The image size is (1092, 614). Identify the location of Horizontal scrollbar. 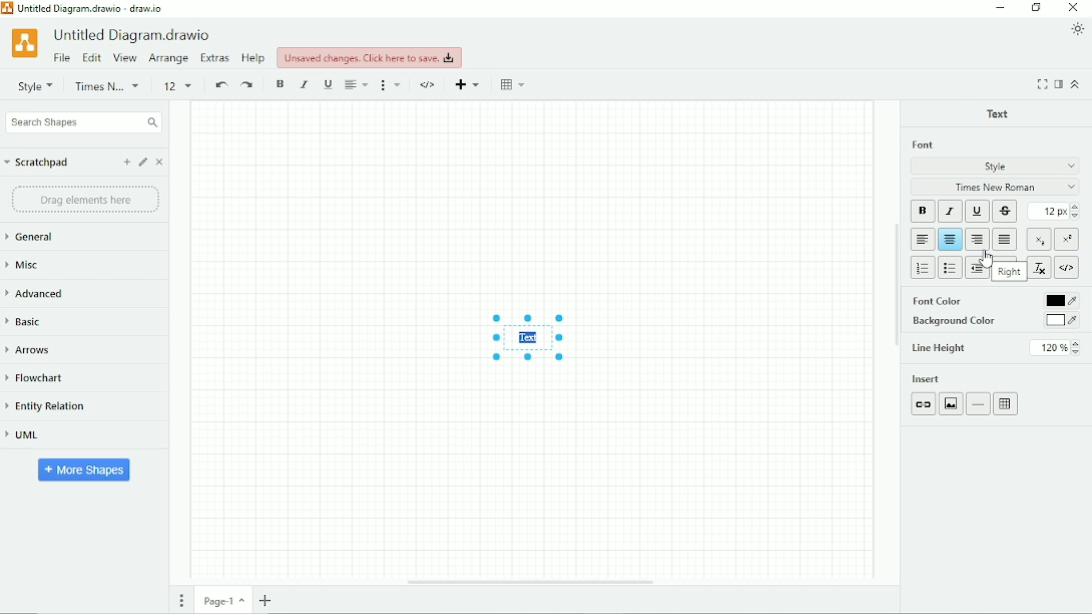
(531, 581).